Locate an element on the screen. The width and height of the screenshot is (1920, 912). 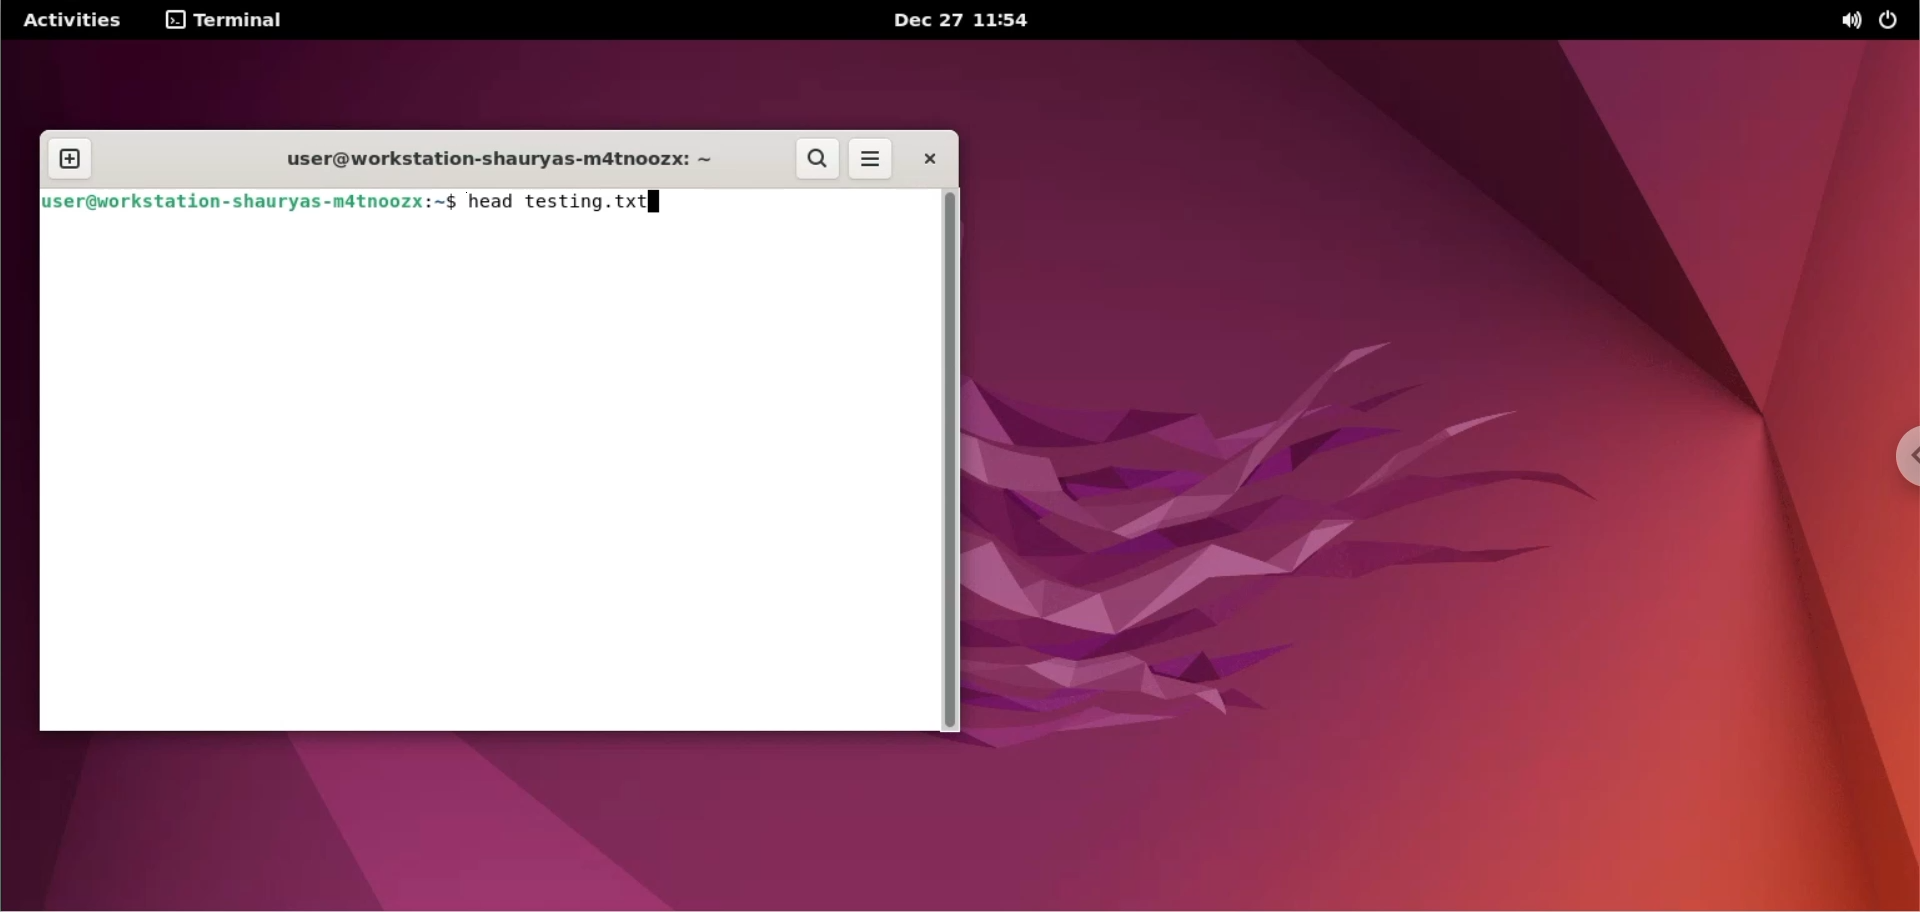
date and time dec 27 11:54 is located at coordinates (970, 22).